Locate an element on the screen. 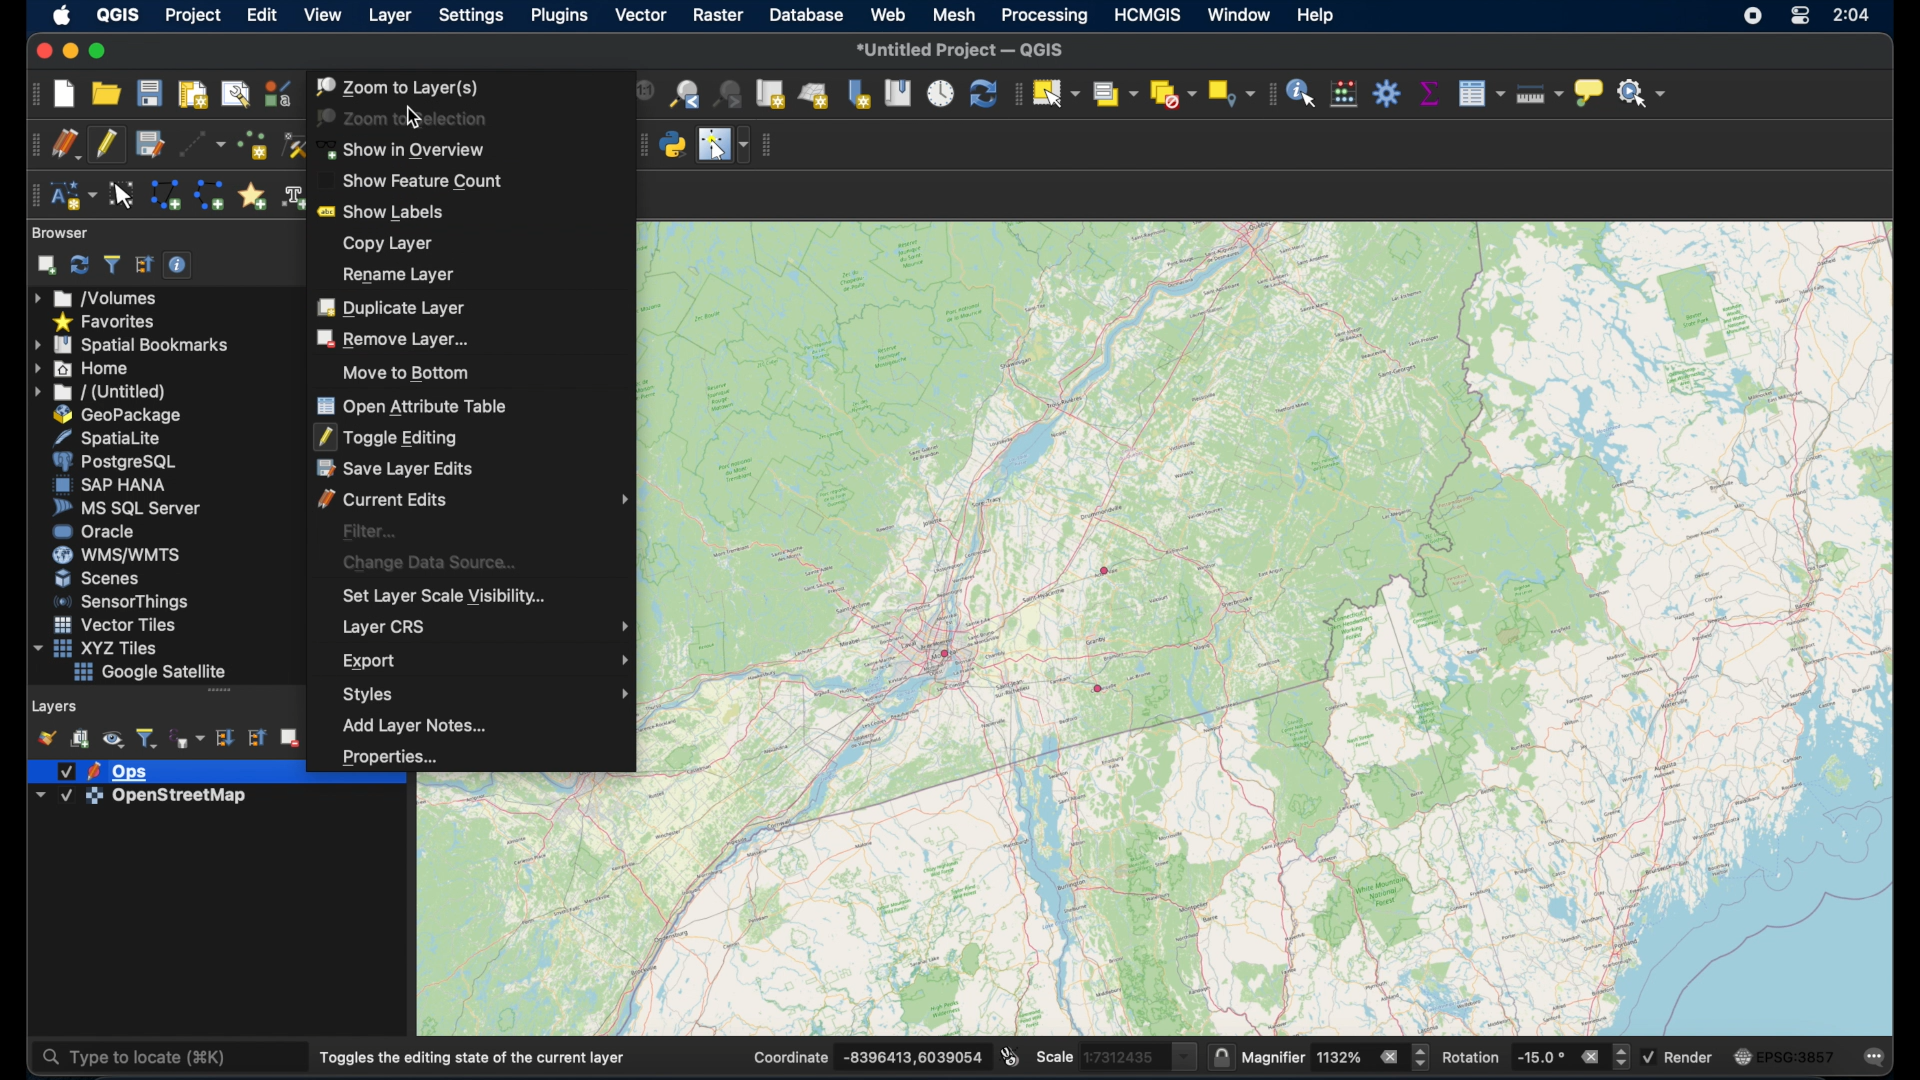 The image size is (1920, 1080). edit is located at coordinates (262, 16).